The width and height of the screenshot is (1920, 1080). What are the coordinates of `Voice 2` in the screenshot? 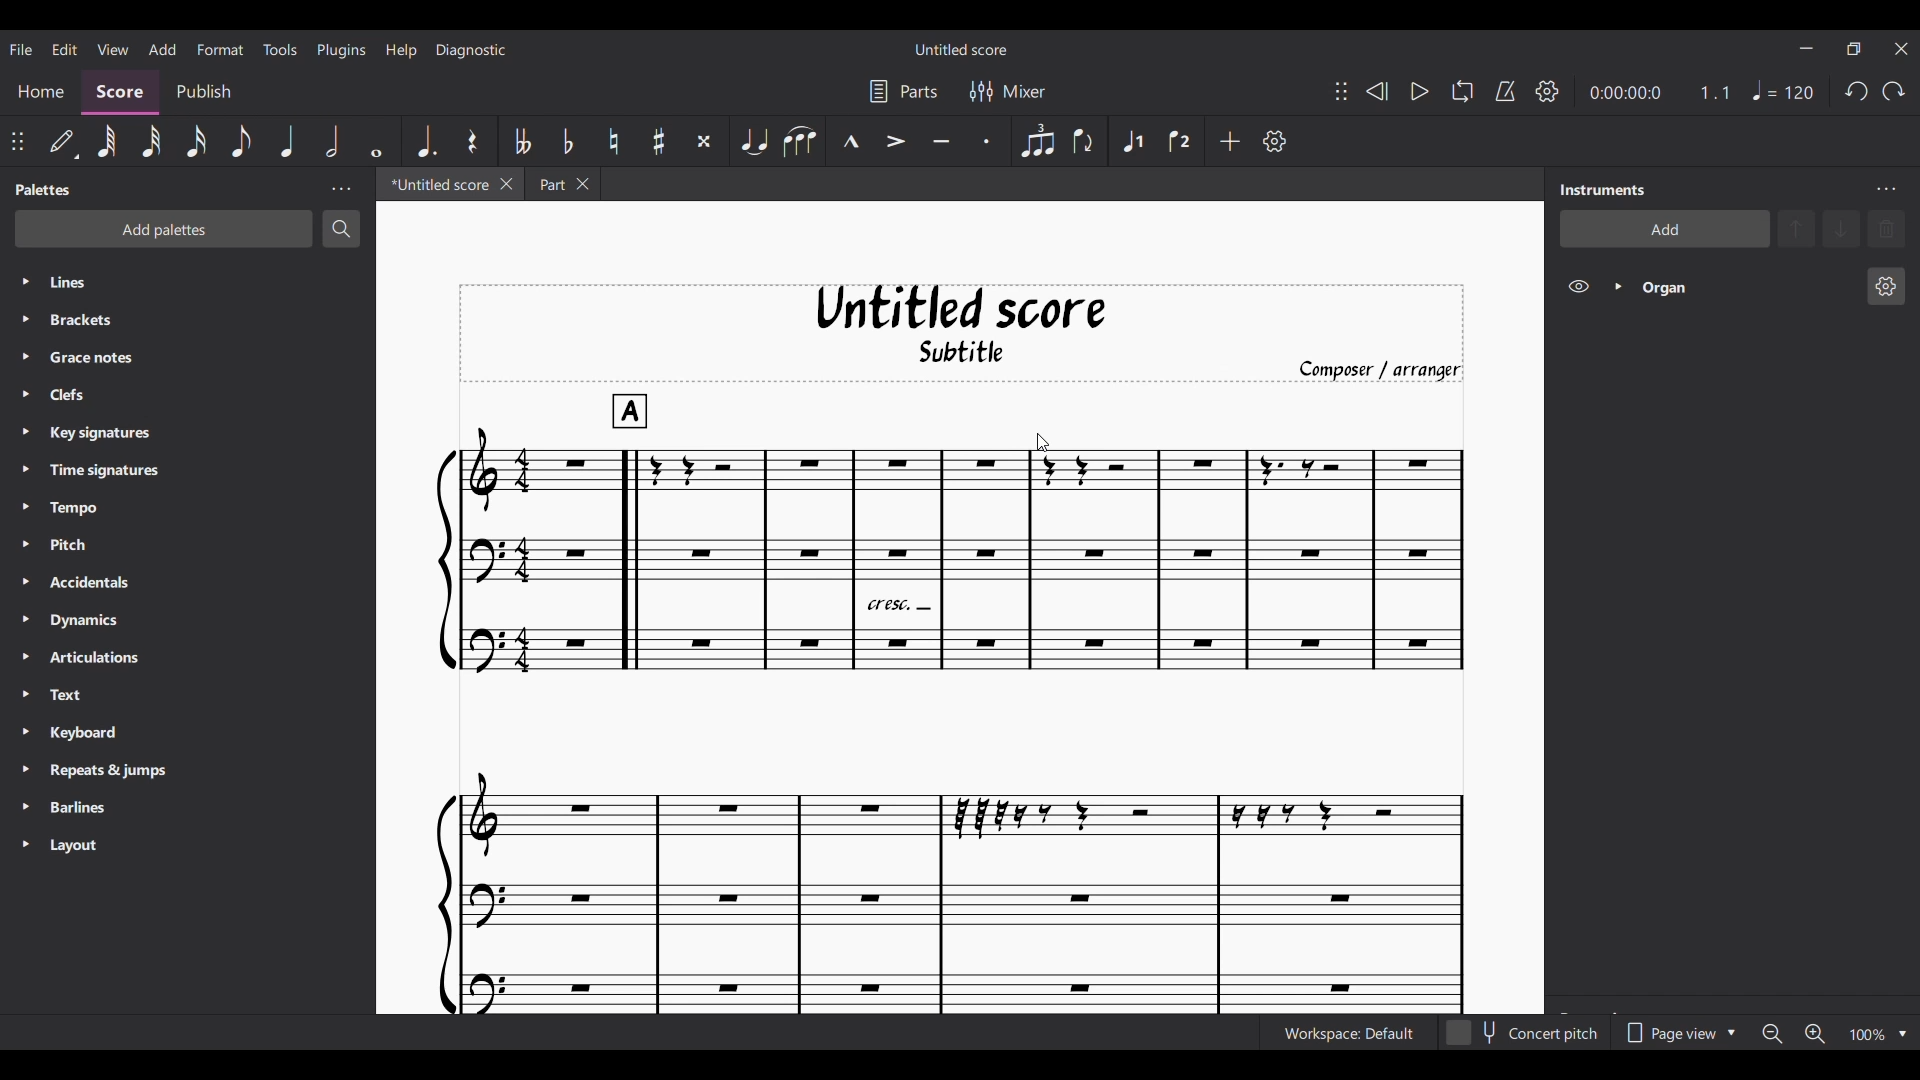 It's located at (1180, 141).